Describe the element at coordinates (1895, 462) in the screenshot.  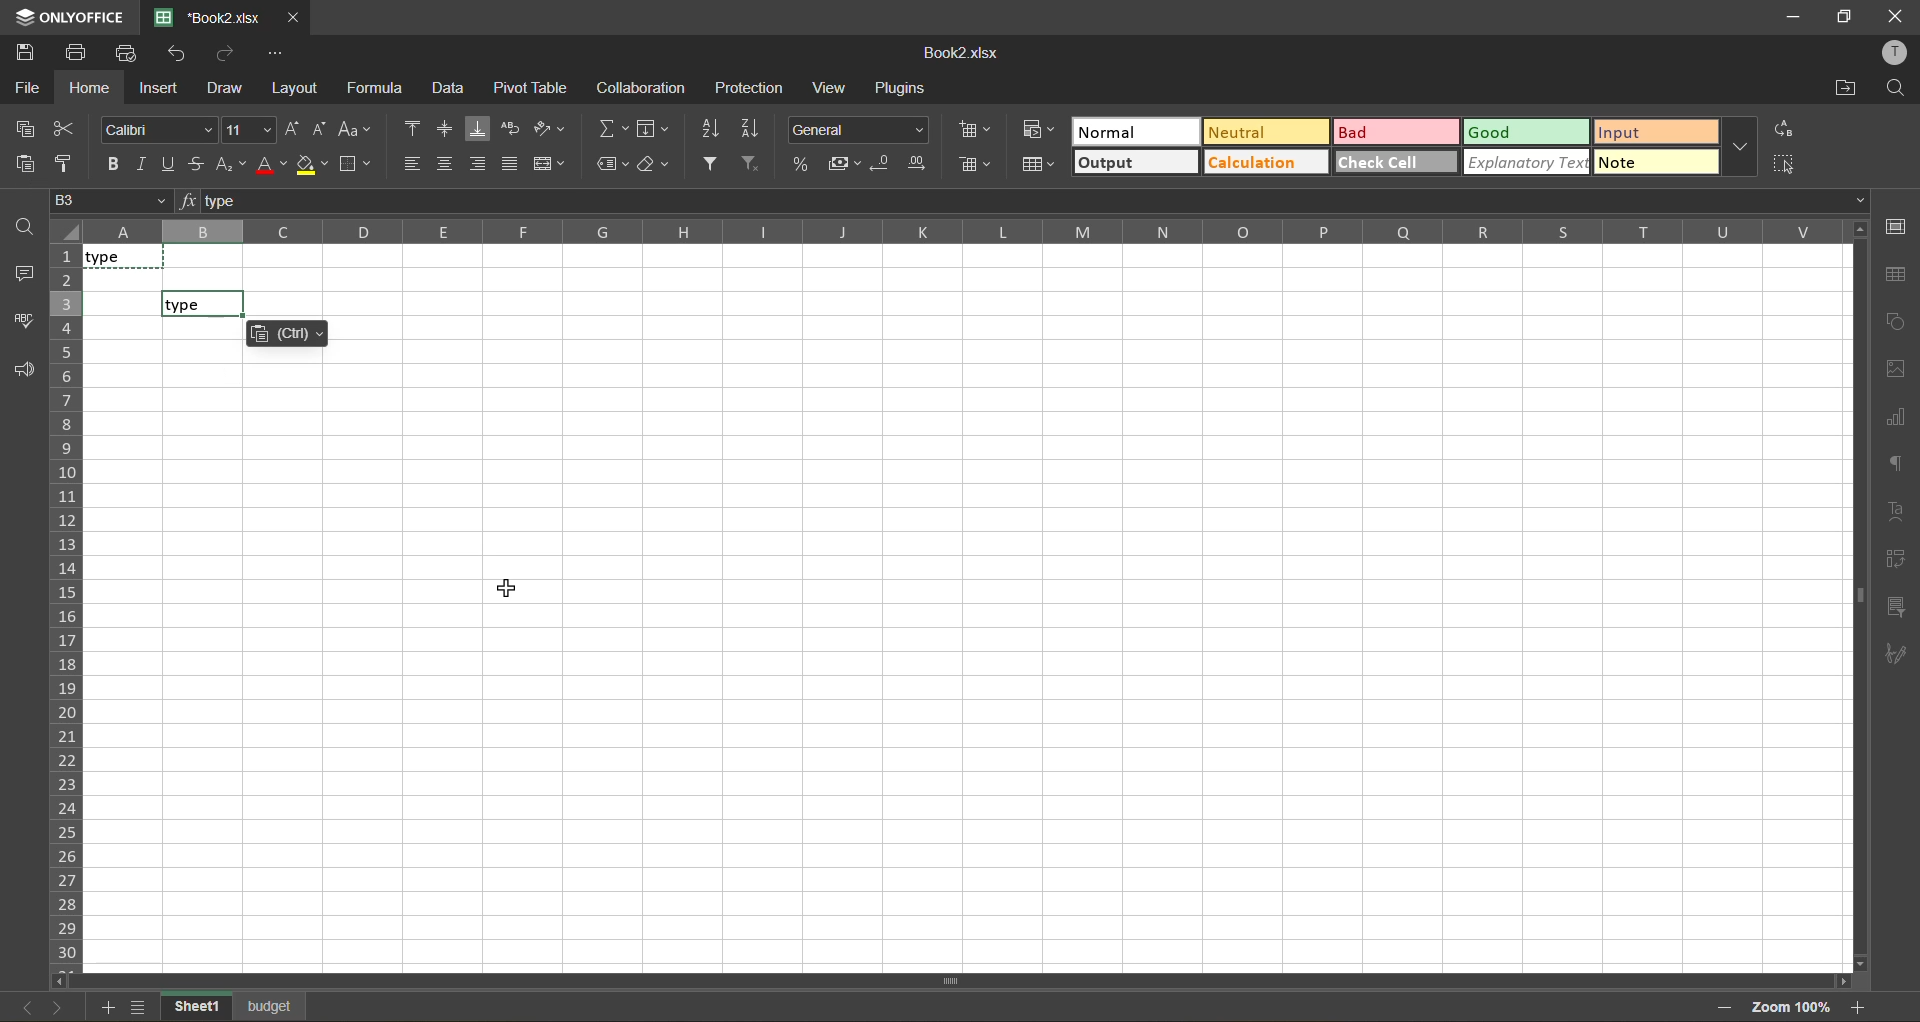
I see `paragraph` at that location.